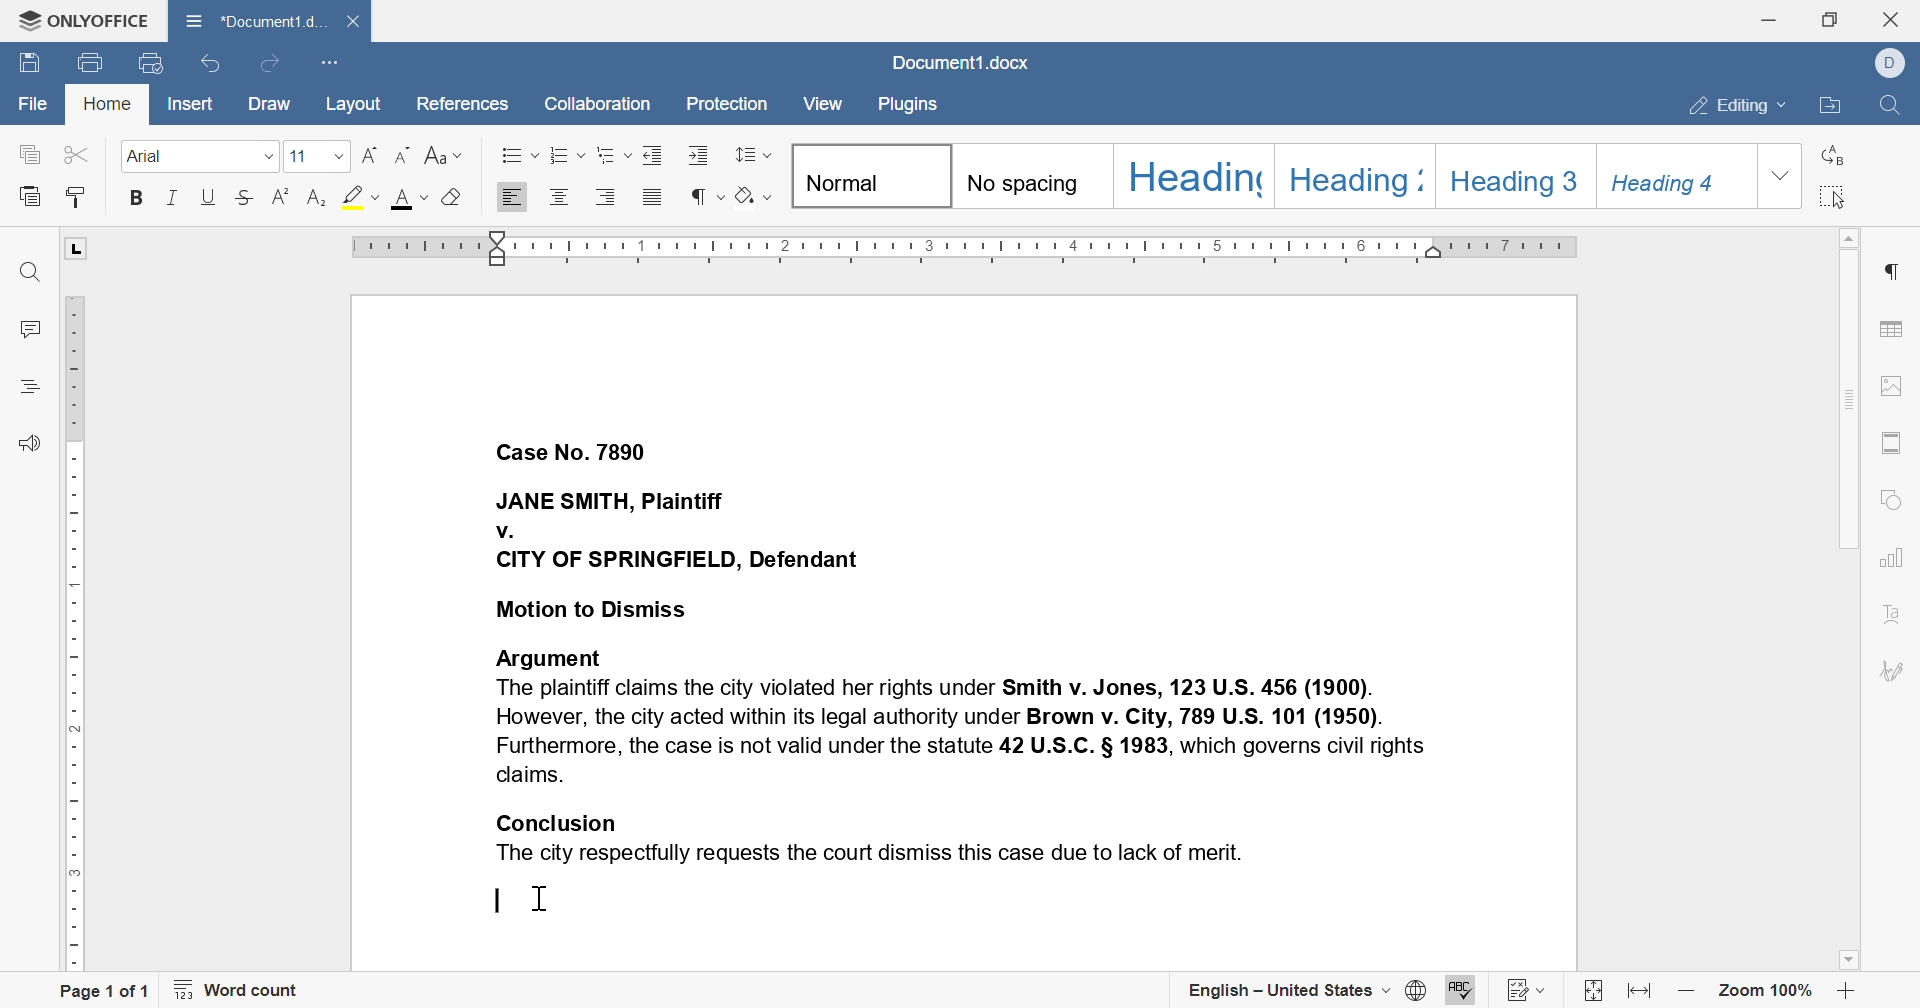 The image size is (1920, 1008). Describe the element at coordinates (466, 107) in the screenshot. I see `references` at that location.